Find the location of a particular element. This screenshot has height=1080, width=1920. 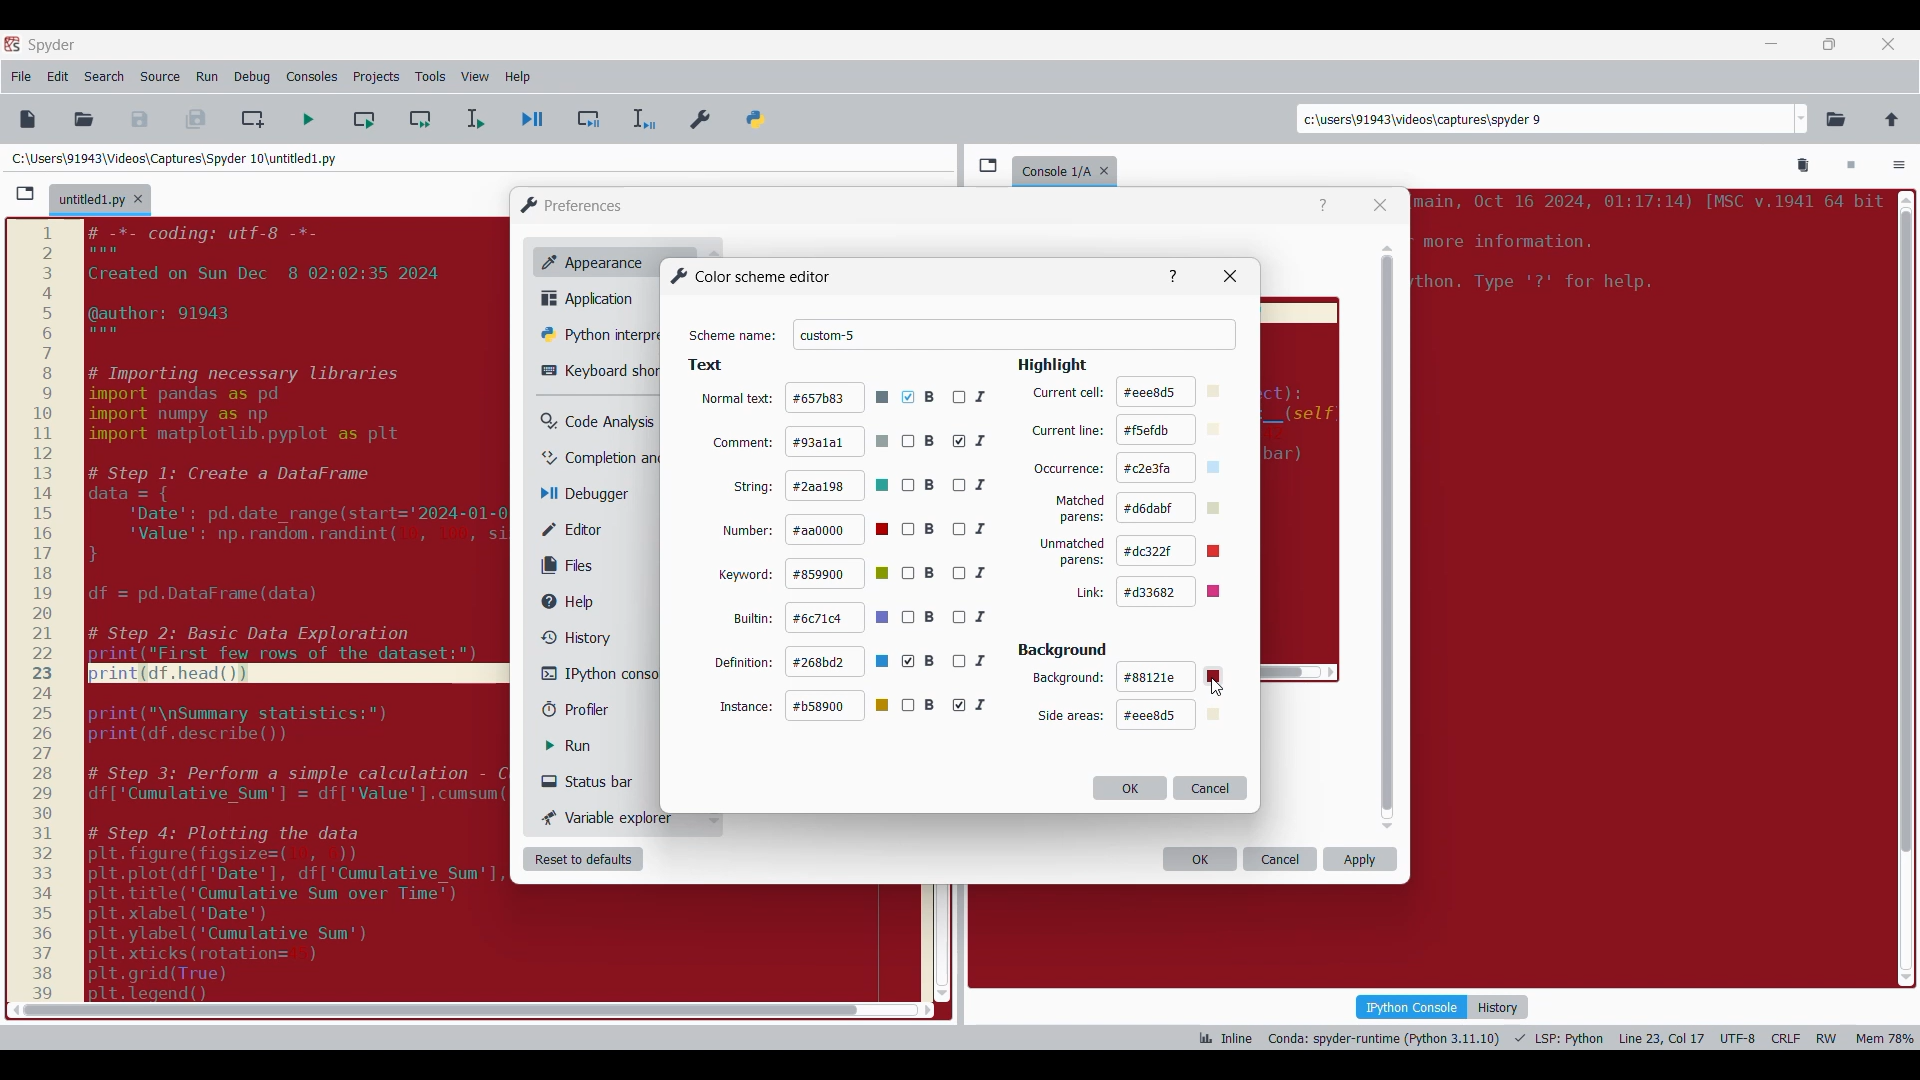

Remove all variables from namespace is located at coordinates (1804, 166).